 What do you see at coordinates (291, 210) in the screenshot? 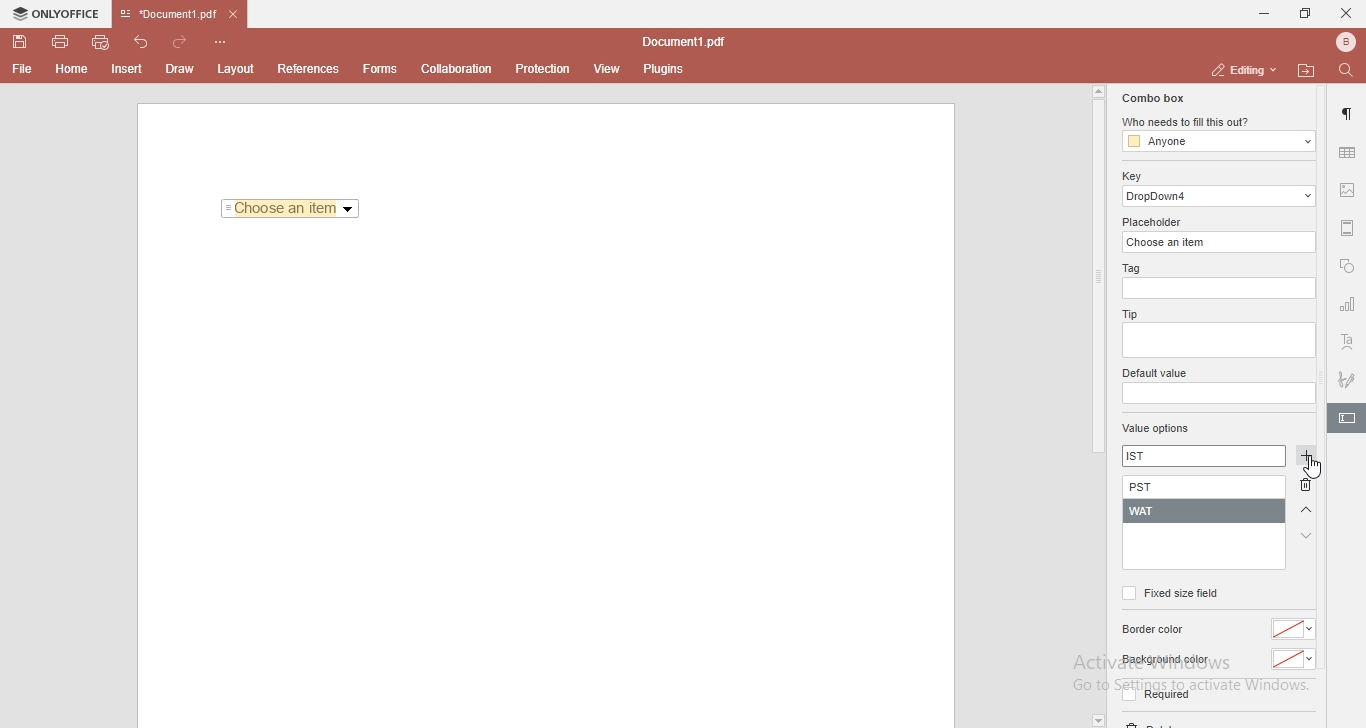
I see `Choose an item` at bounding box center [291, 210].